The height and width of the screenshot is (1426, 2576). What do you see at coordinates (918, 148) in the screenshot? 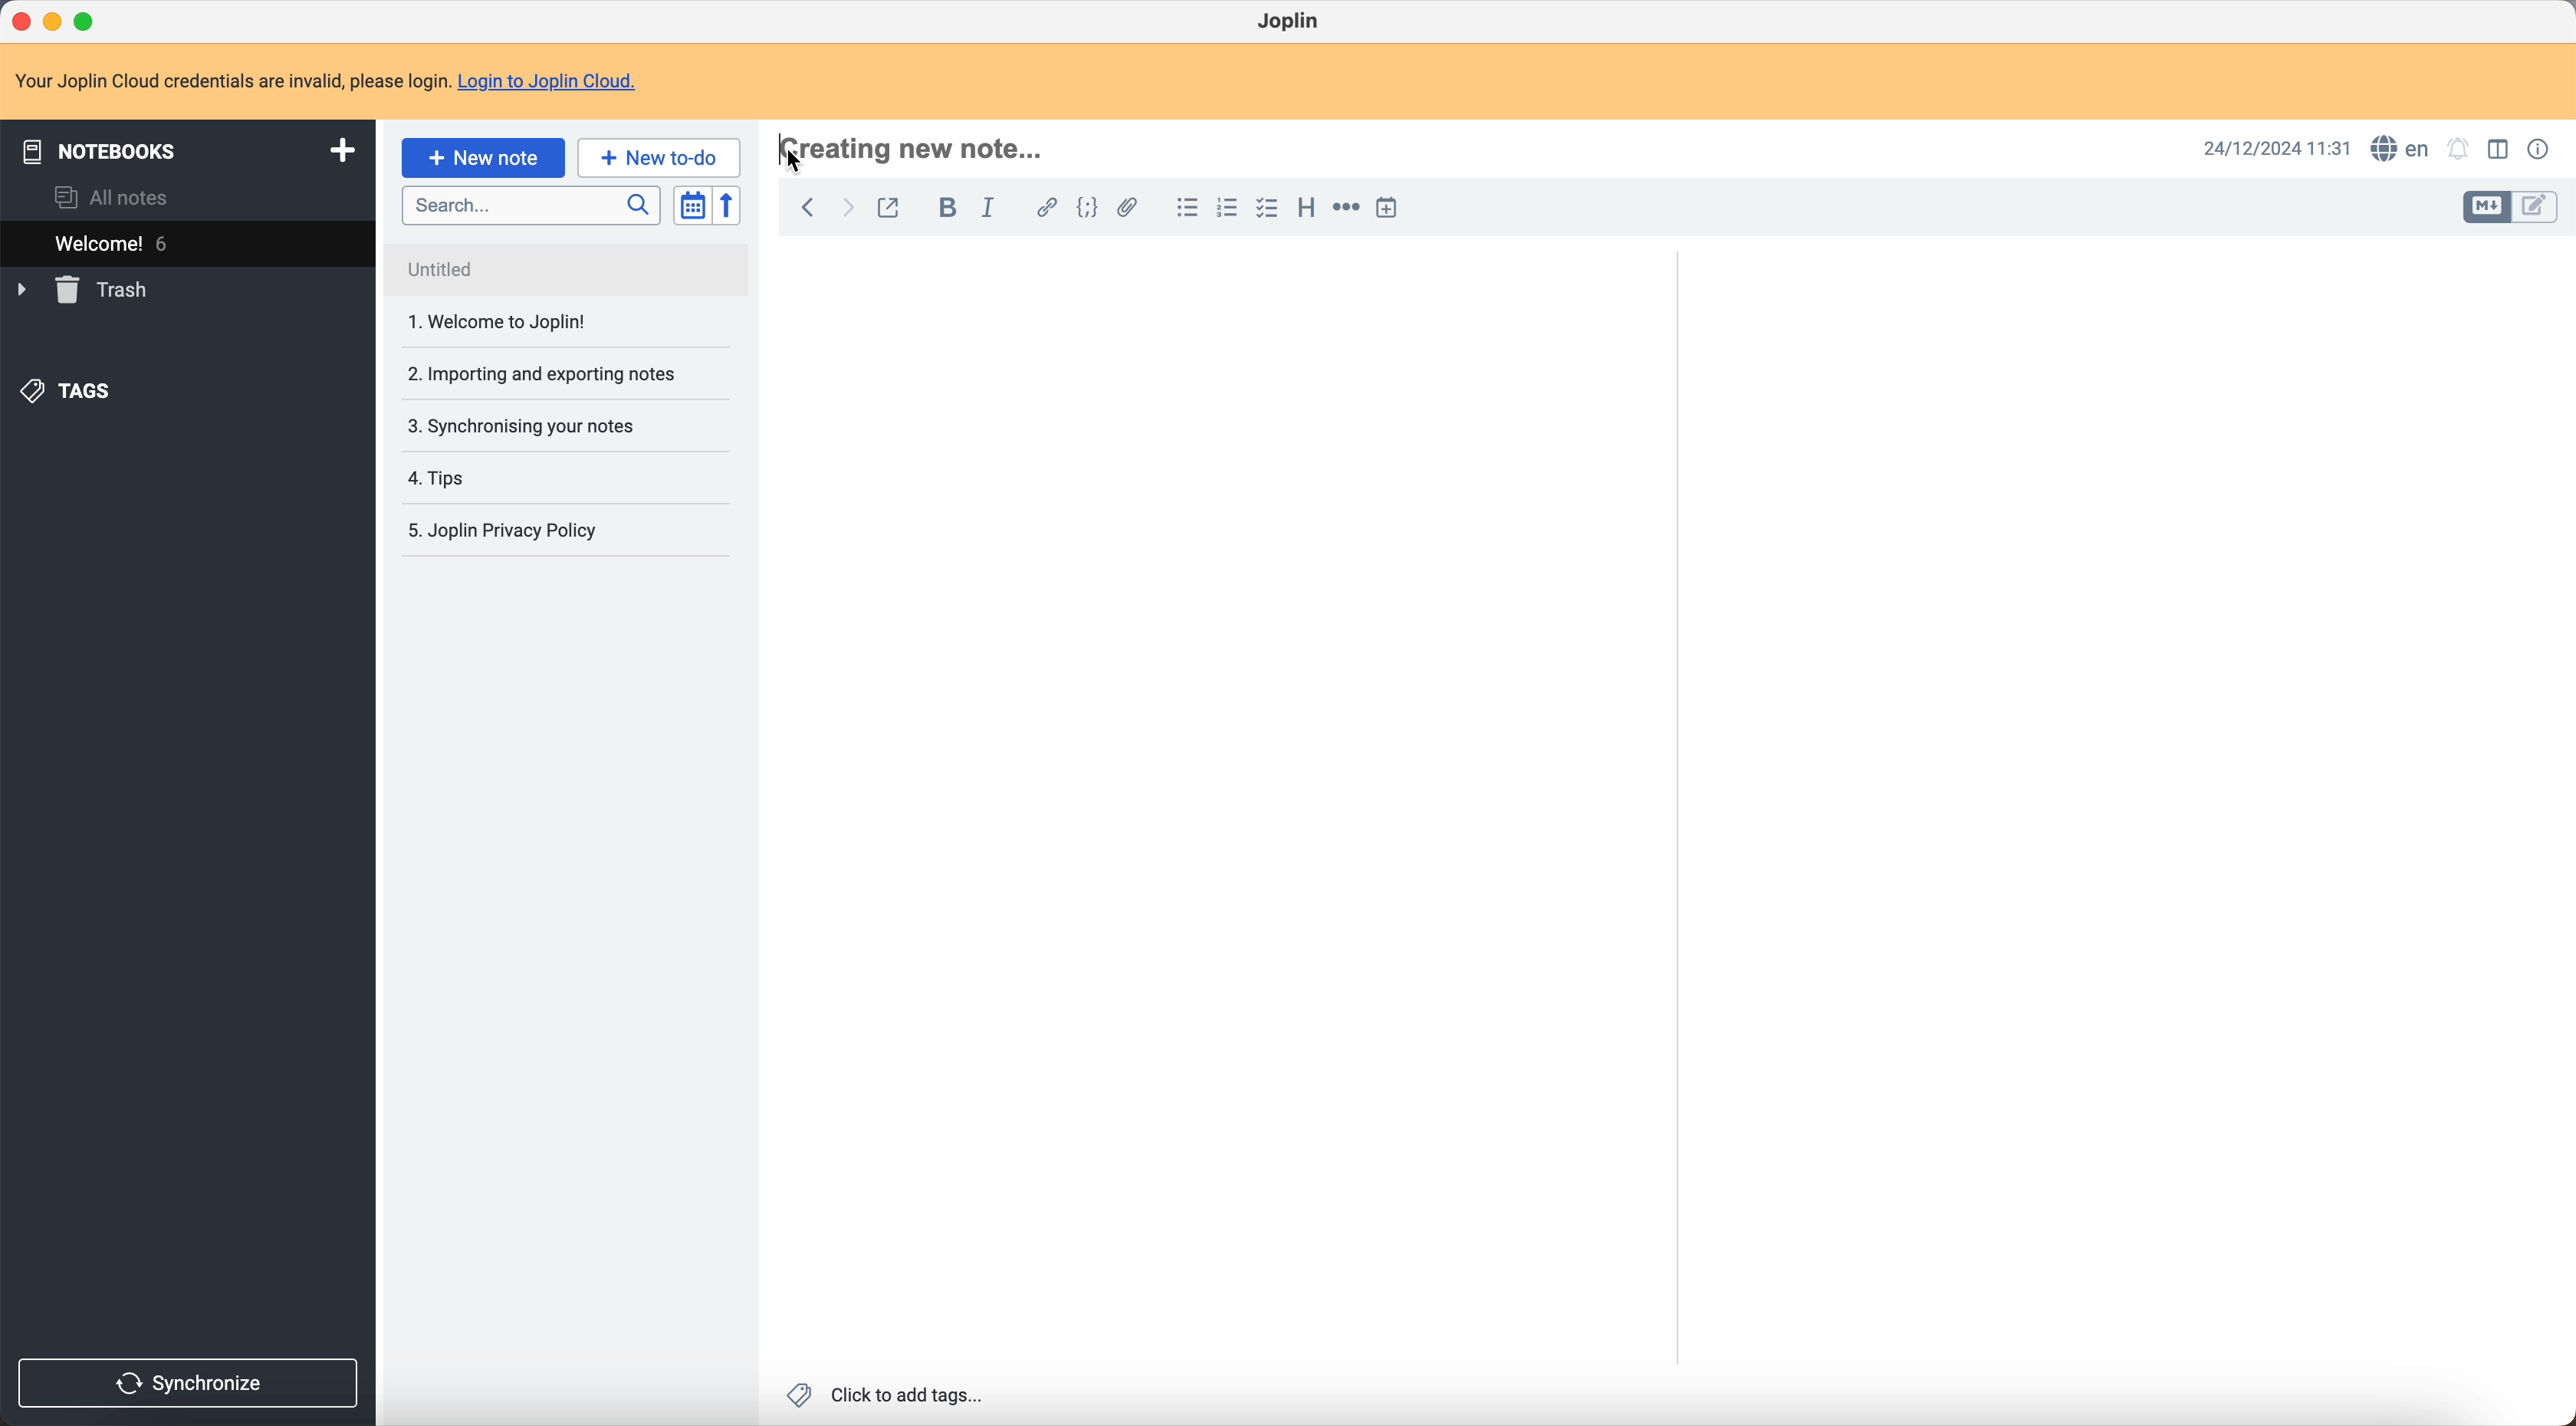
I see `hotkey` at bounding box center [918, 148].